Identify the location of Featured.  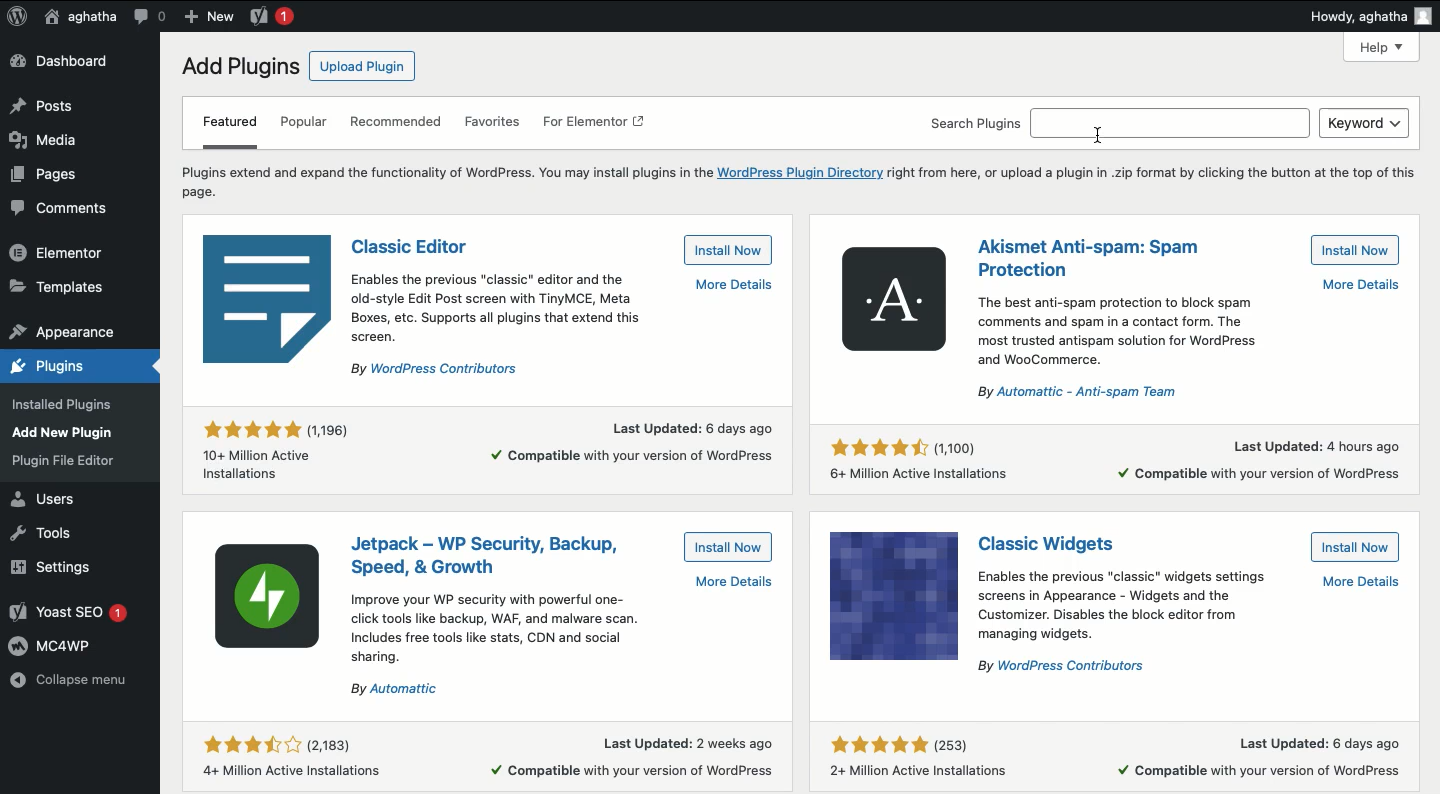
(229, 129).